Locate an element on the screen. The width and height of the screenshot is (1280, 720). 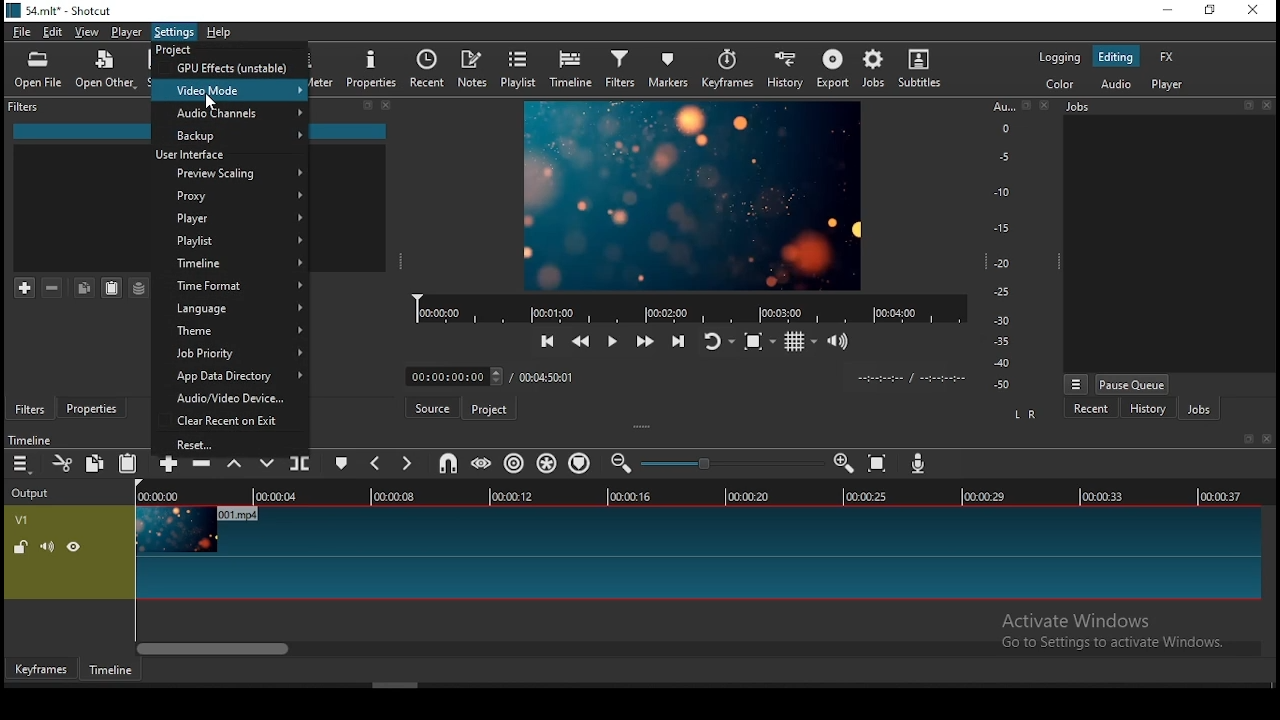
history is located at coordinates (1147, 411).